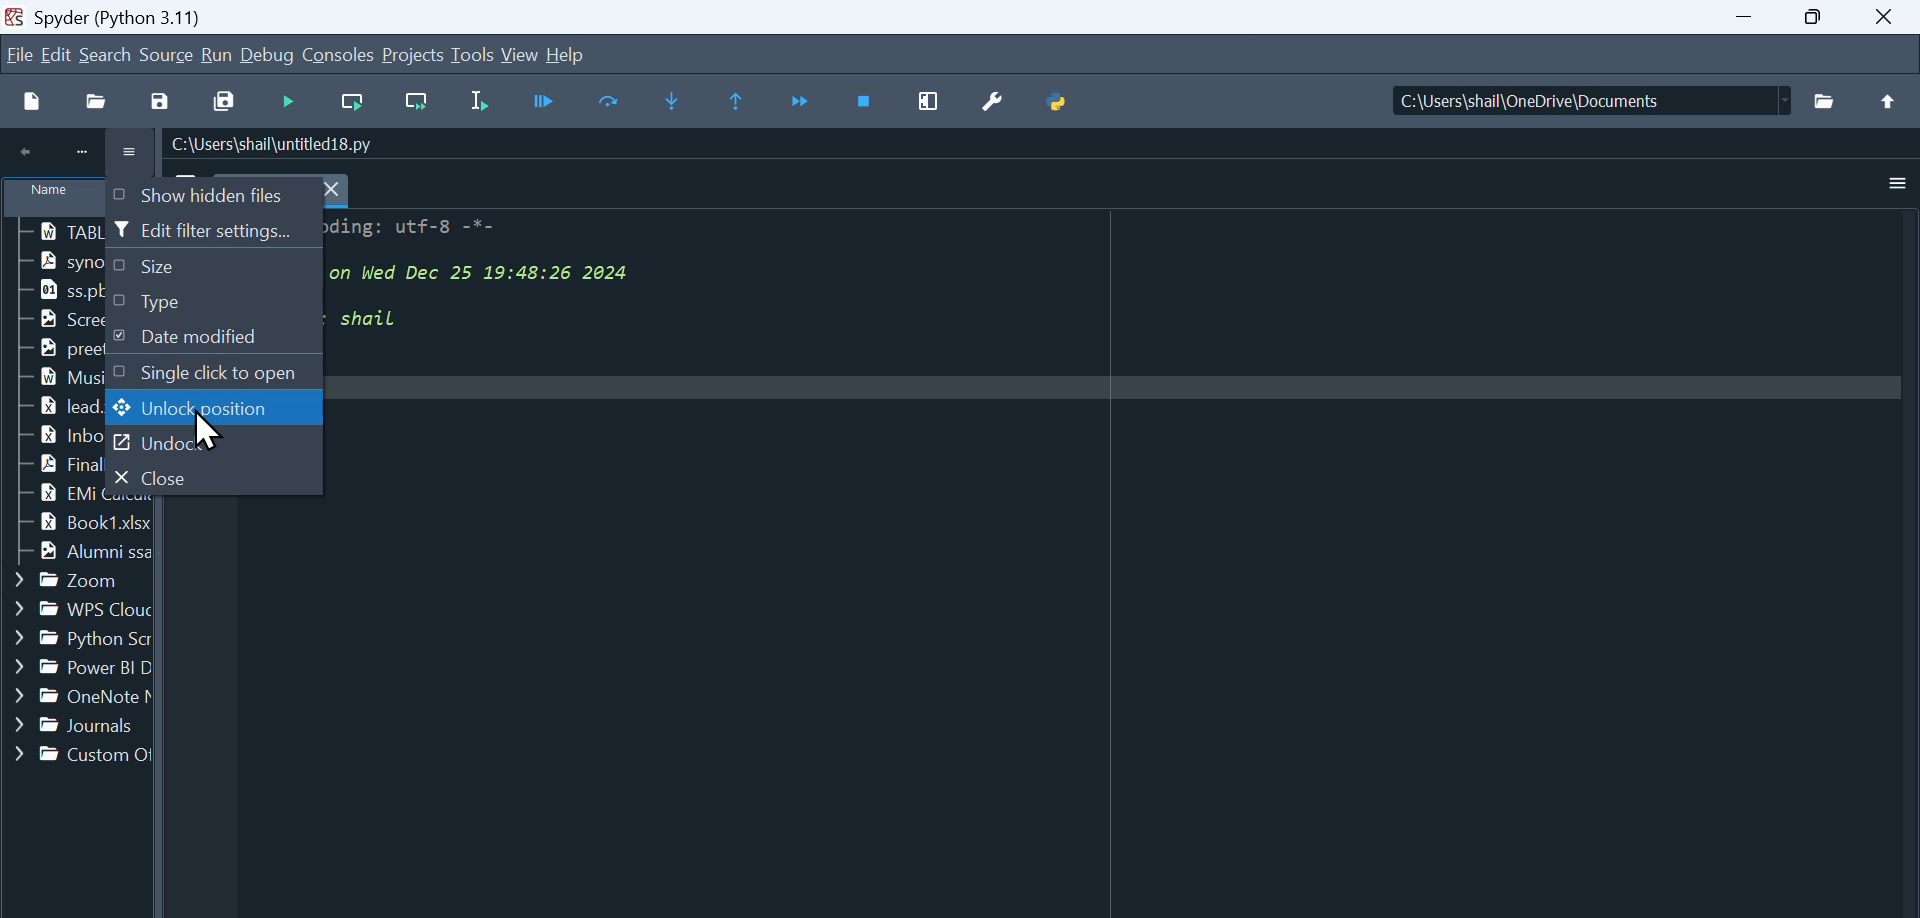 This screenshot has width=1920, height=918. I want to click on search, so click(107, 54).